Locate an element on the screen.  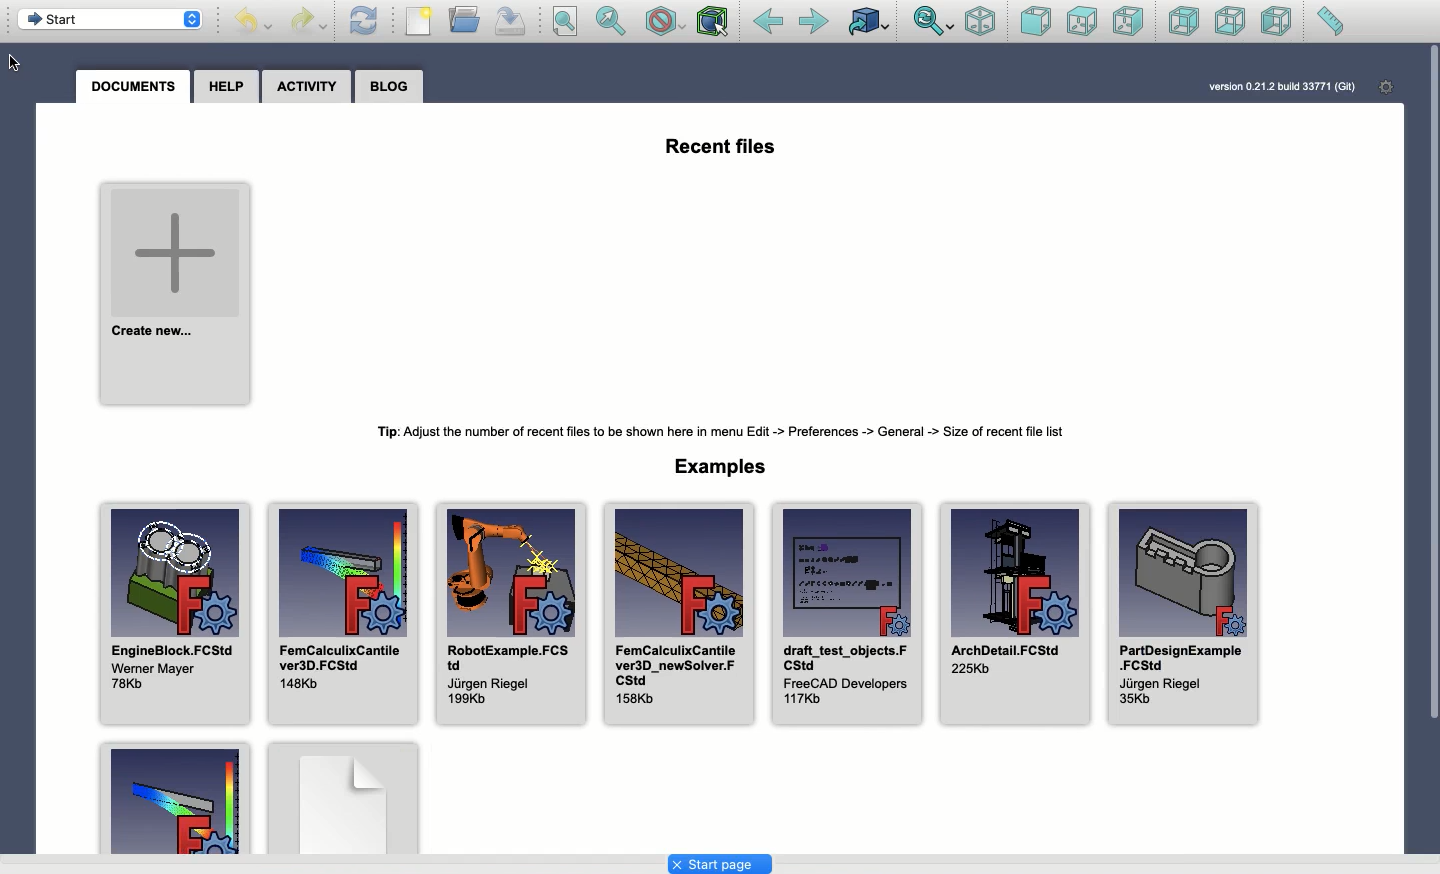
Documents is located at coordinates (131, 86).